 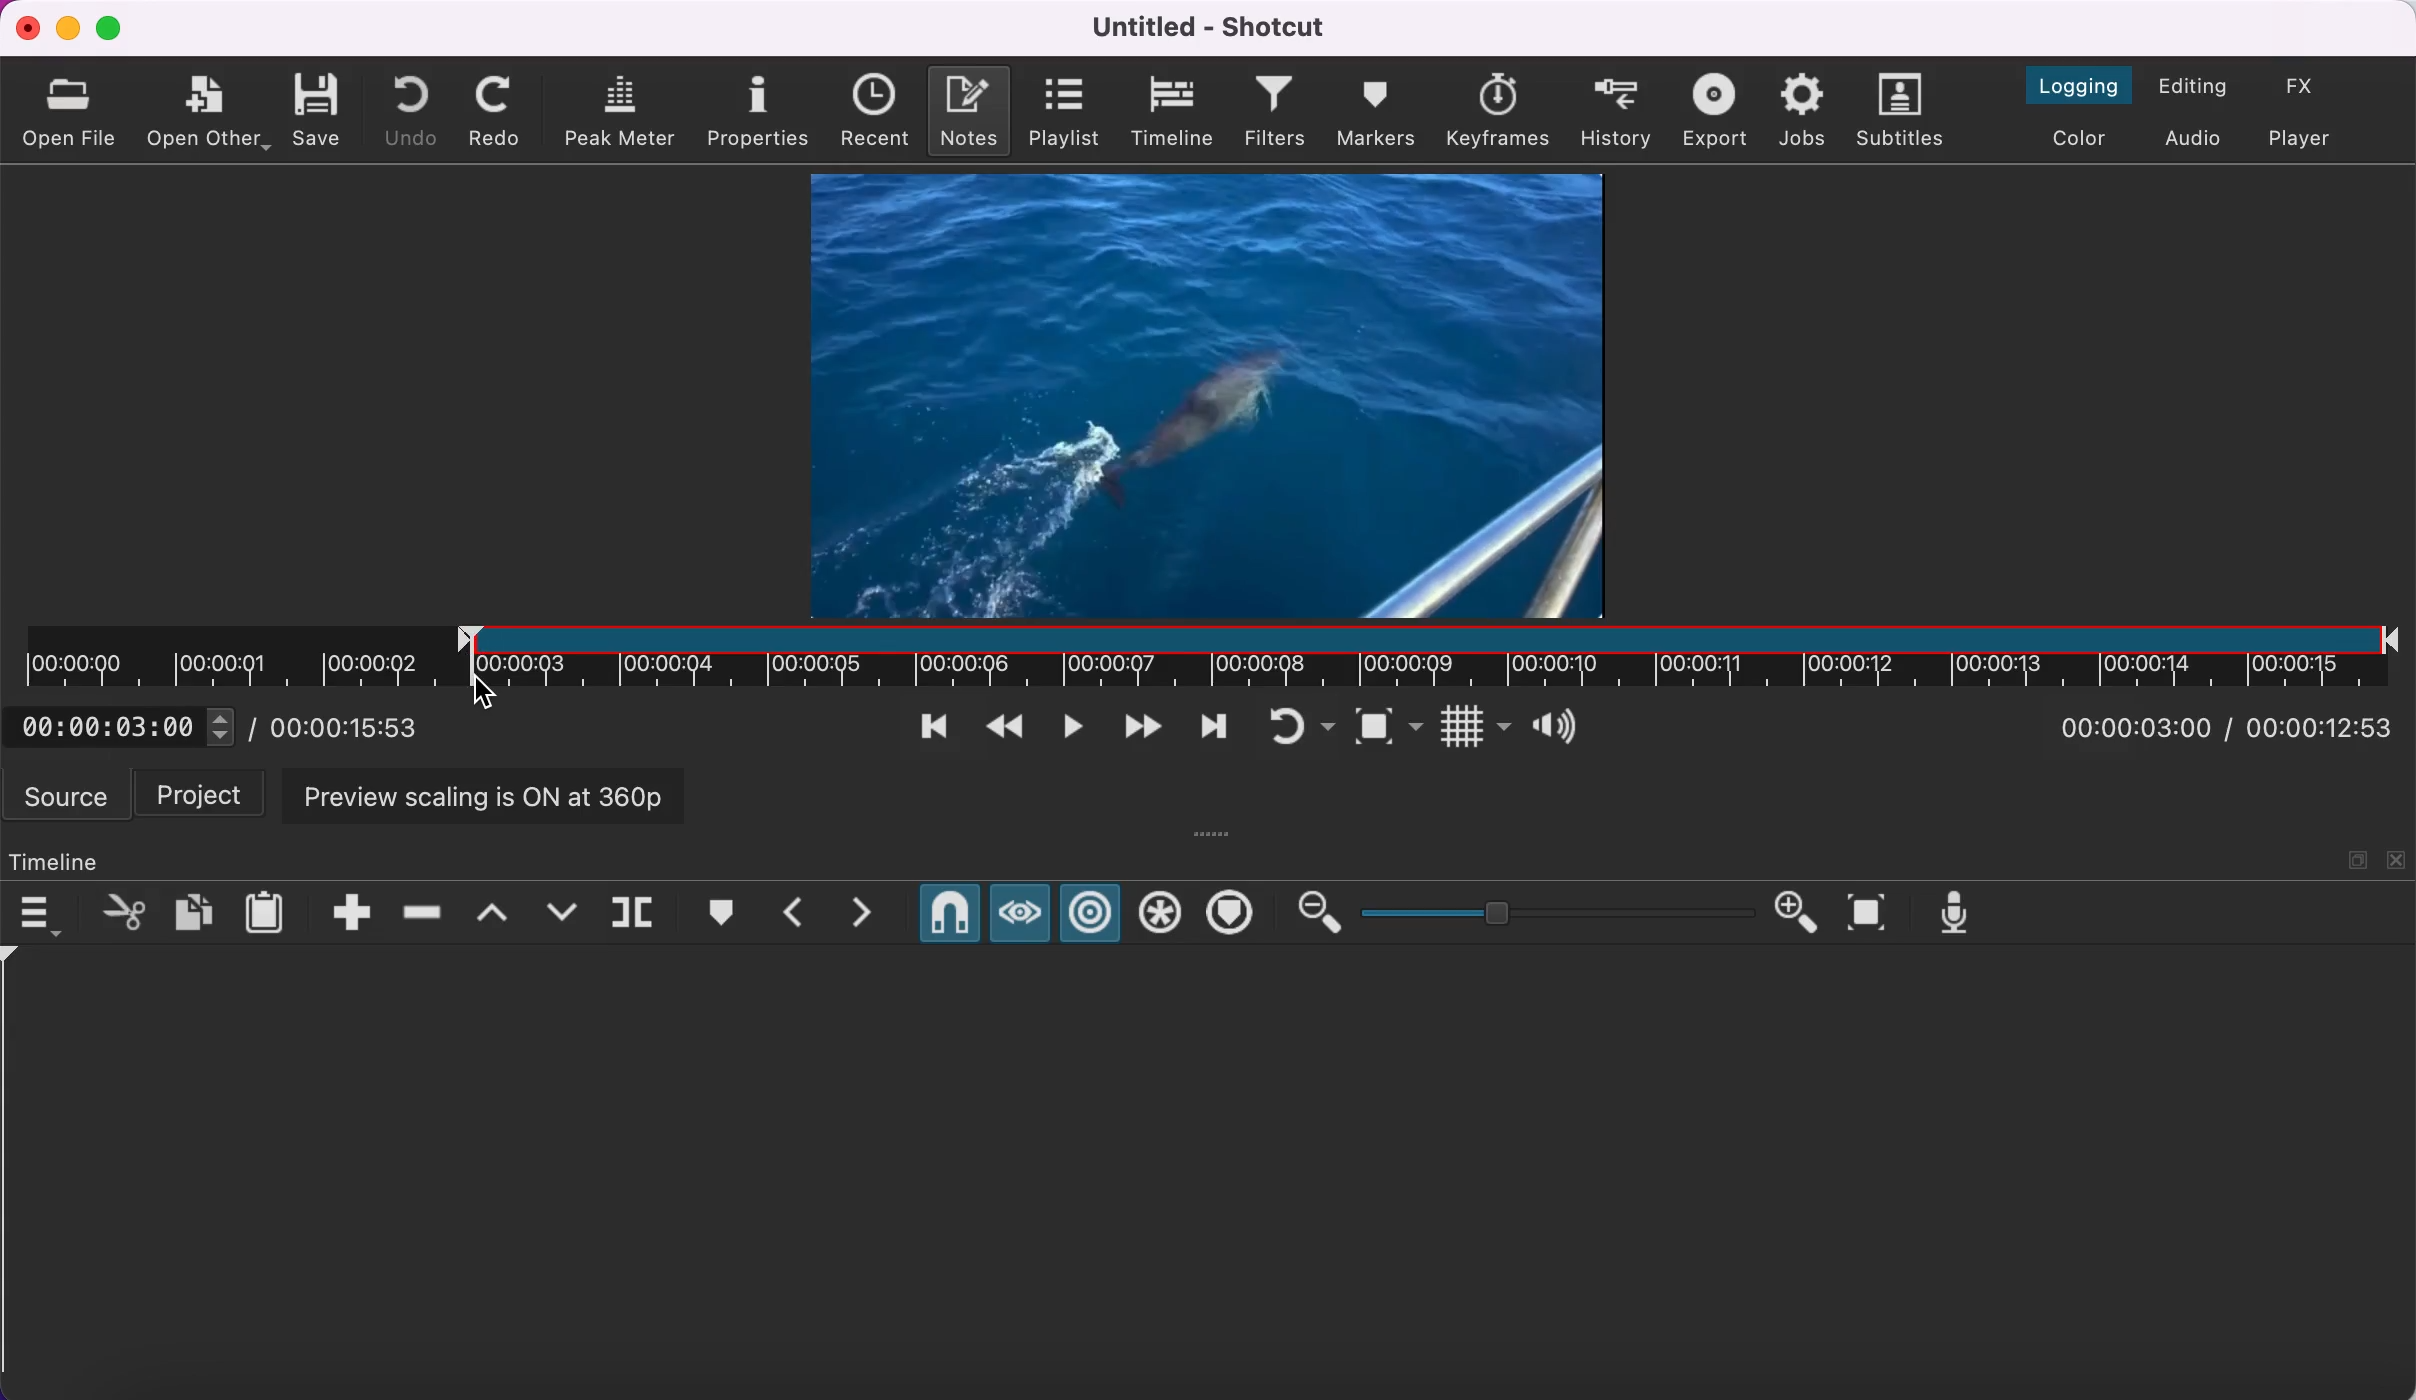 I want to click on , so click(x=1555, y=725).